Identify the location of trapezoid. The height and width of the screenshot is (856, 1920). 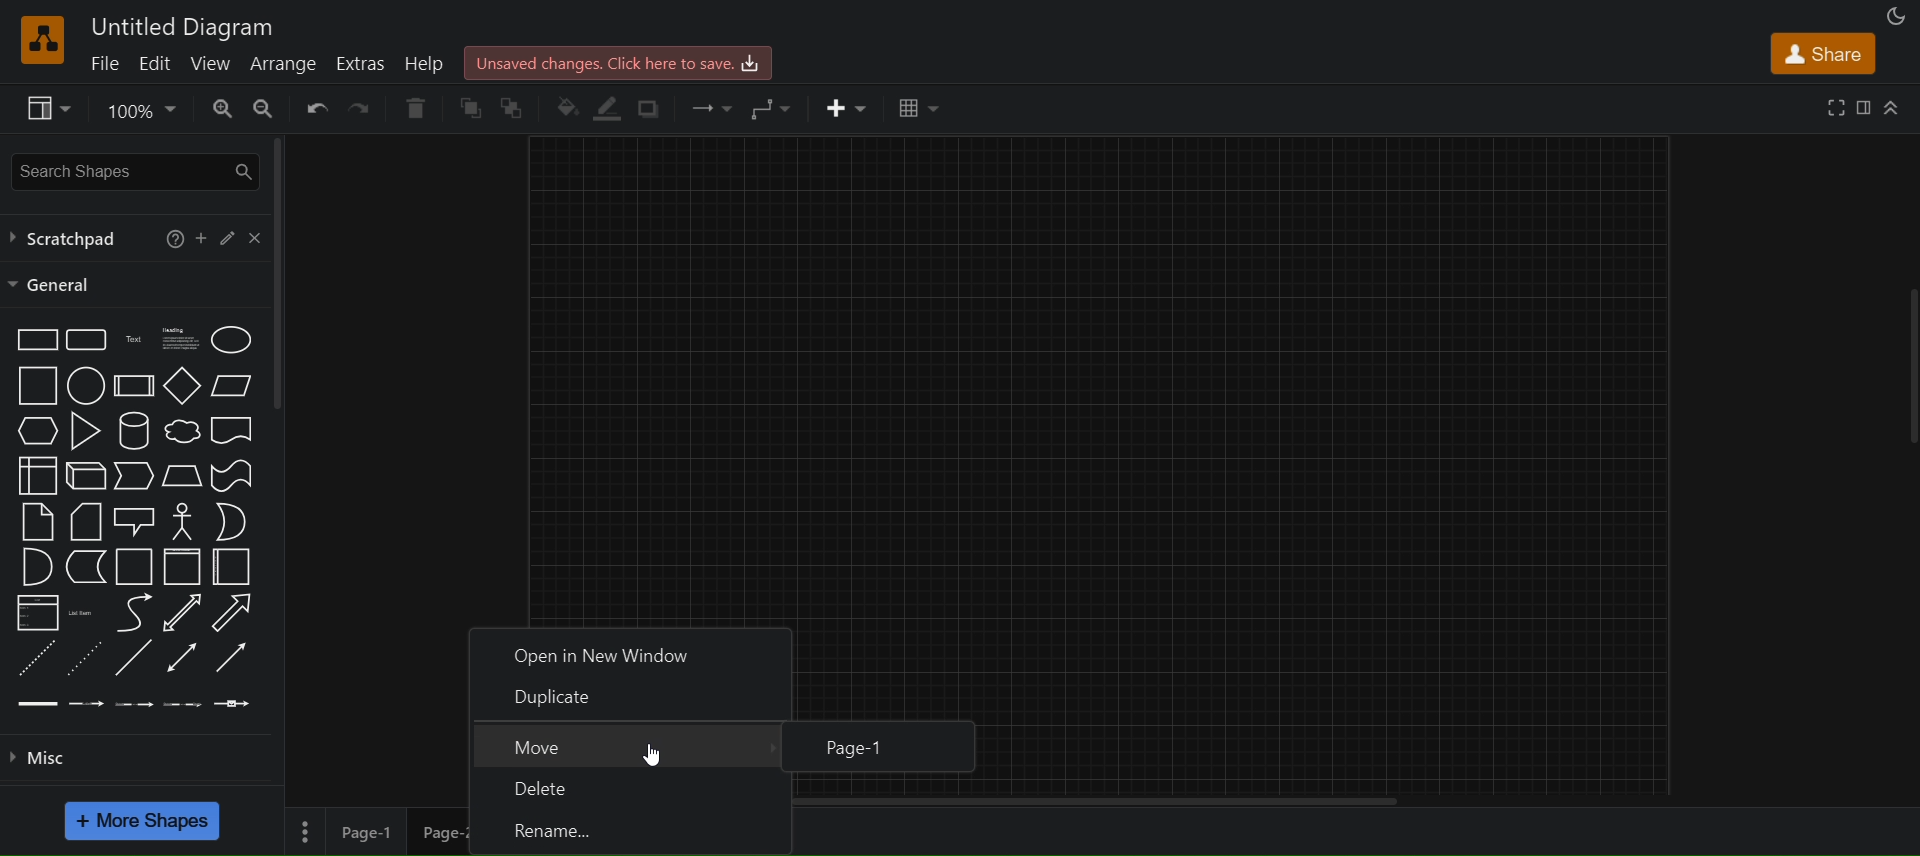
(180, 476).